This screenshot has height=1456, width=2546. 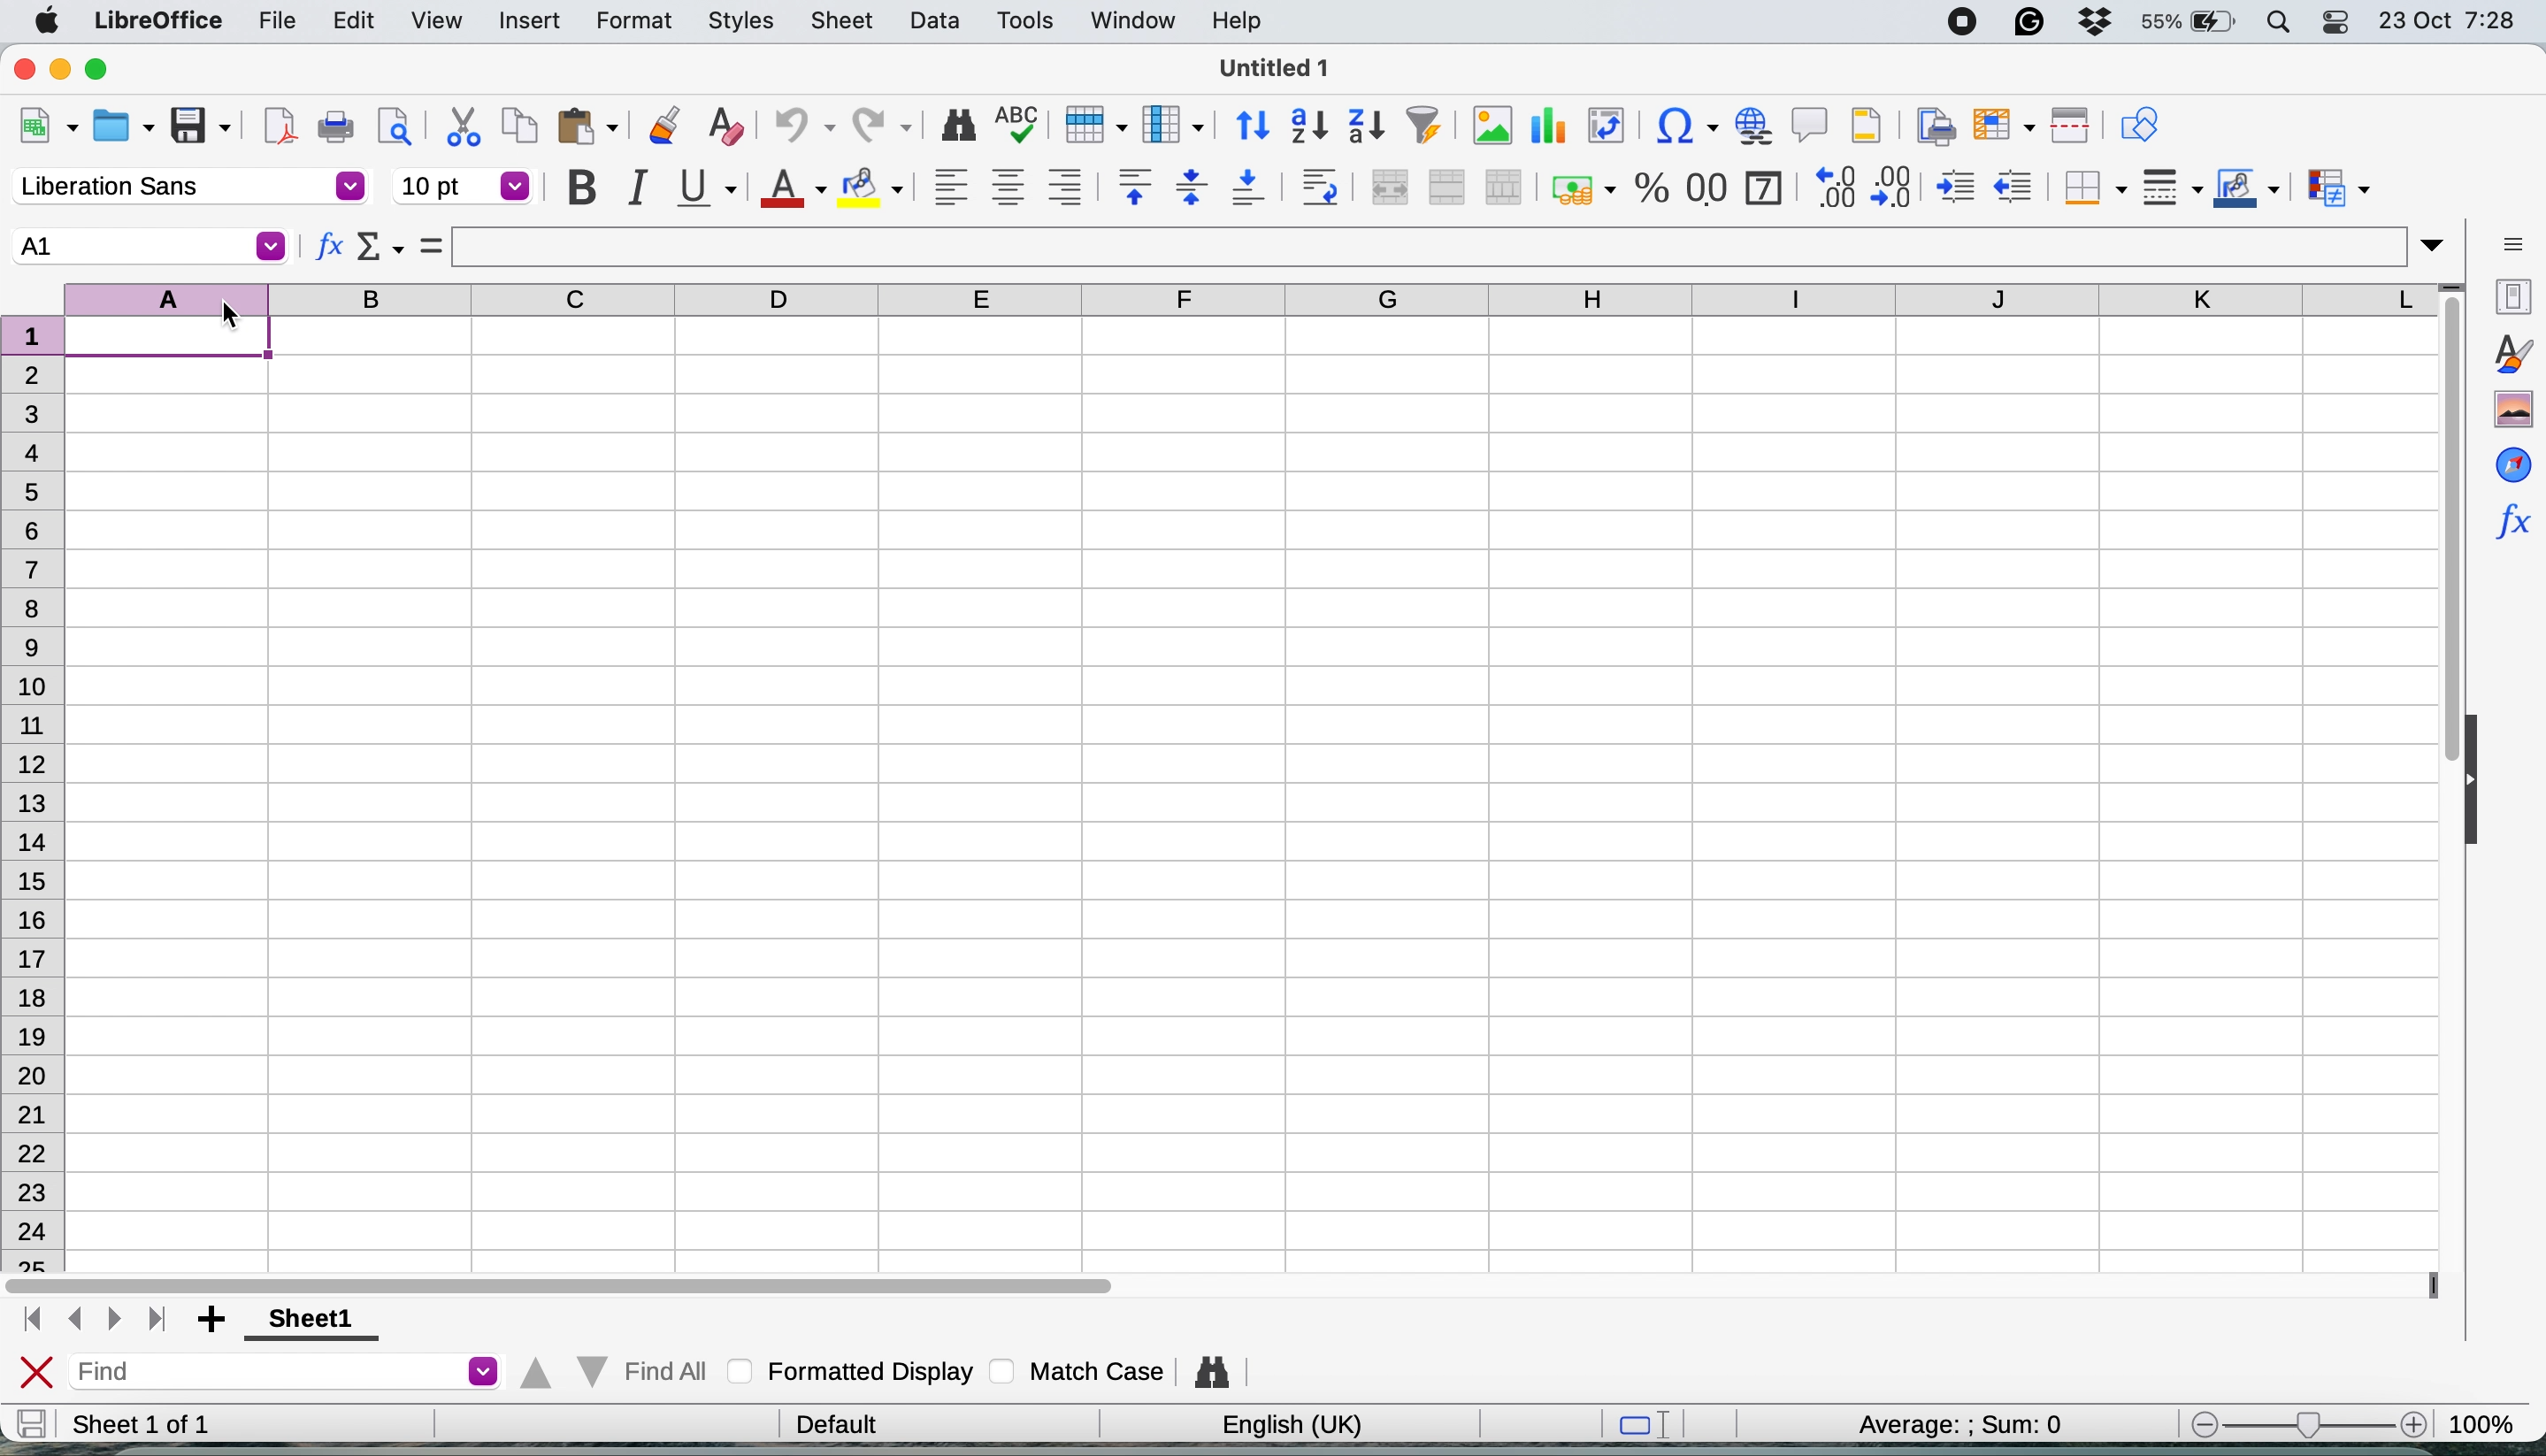 What do you see at coordinates (2245, 187) in the screenshot?
I see `border colour` at bounding box center [2245, 187].